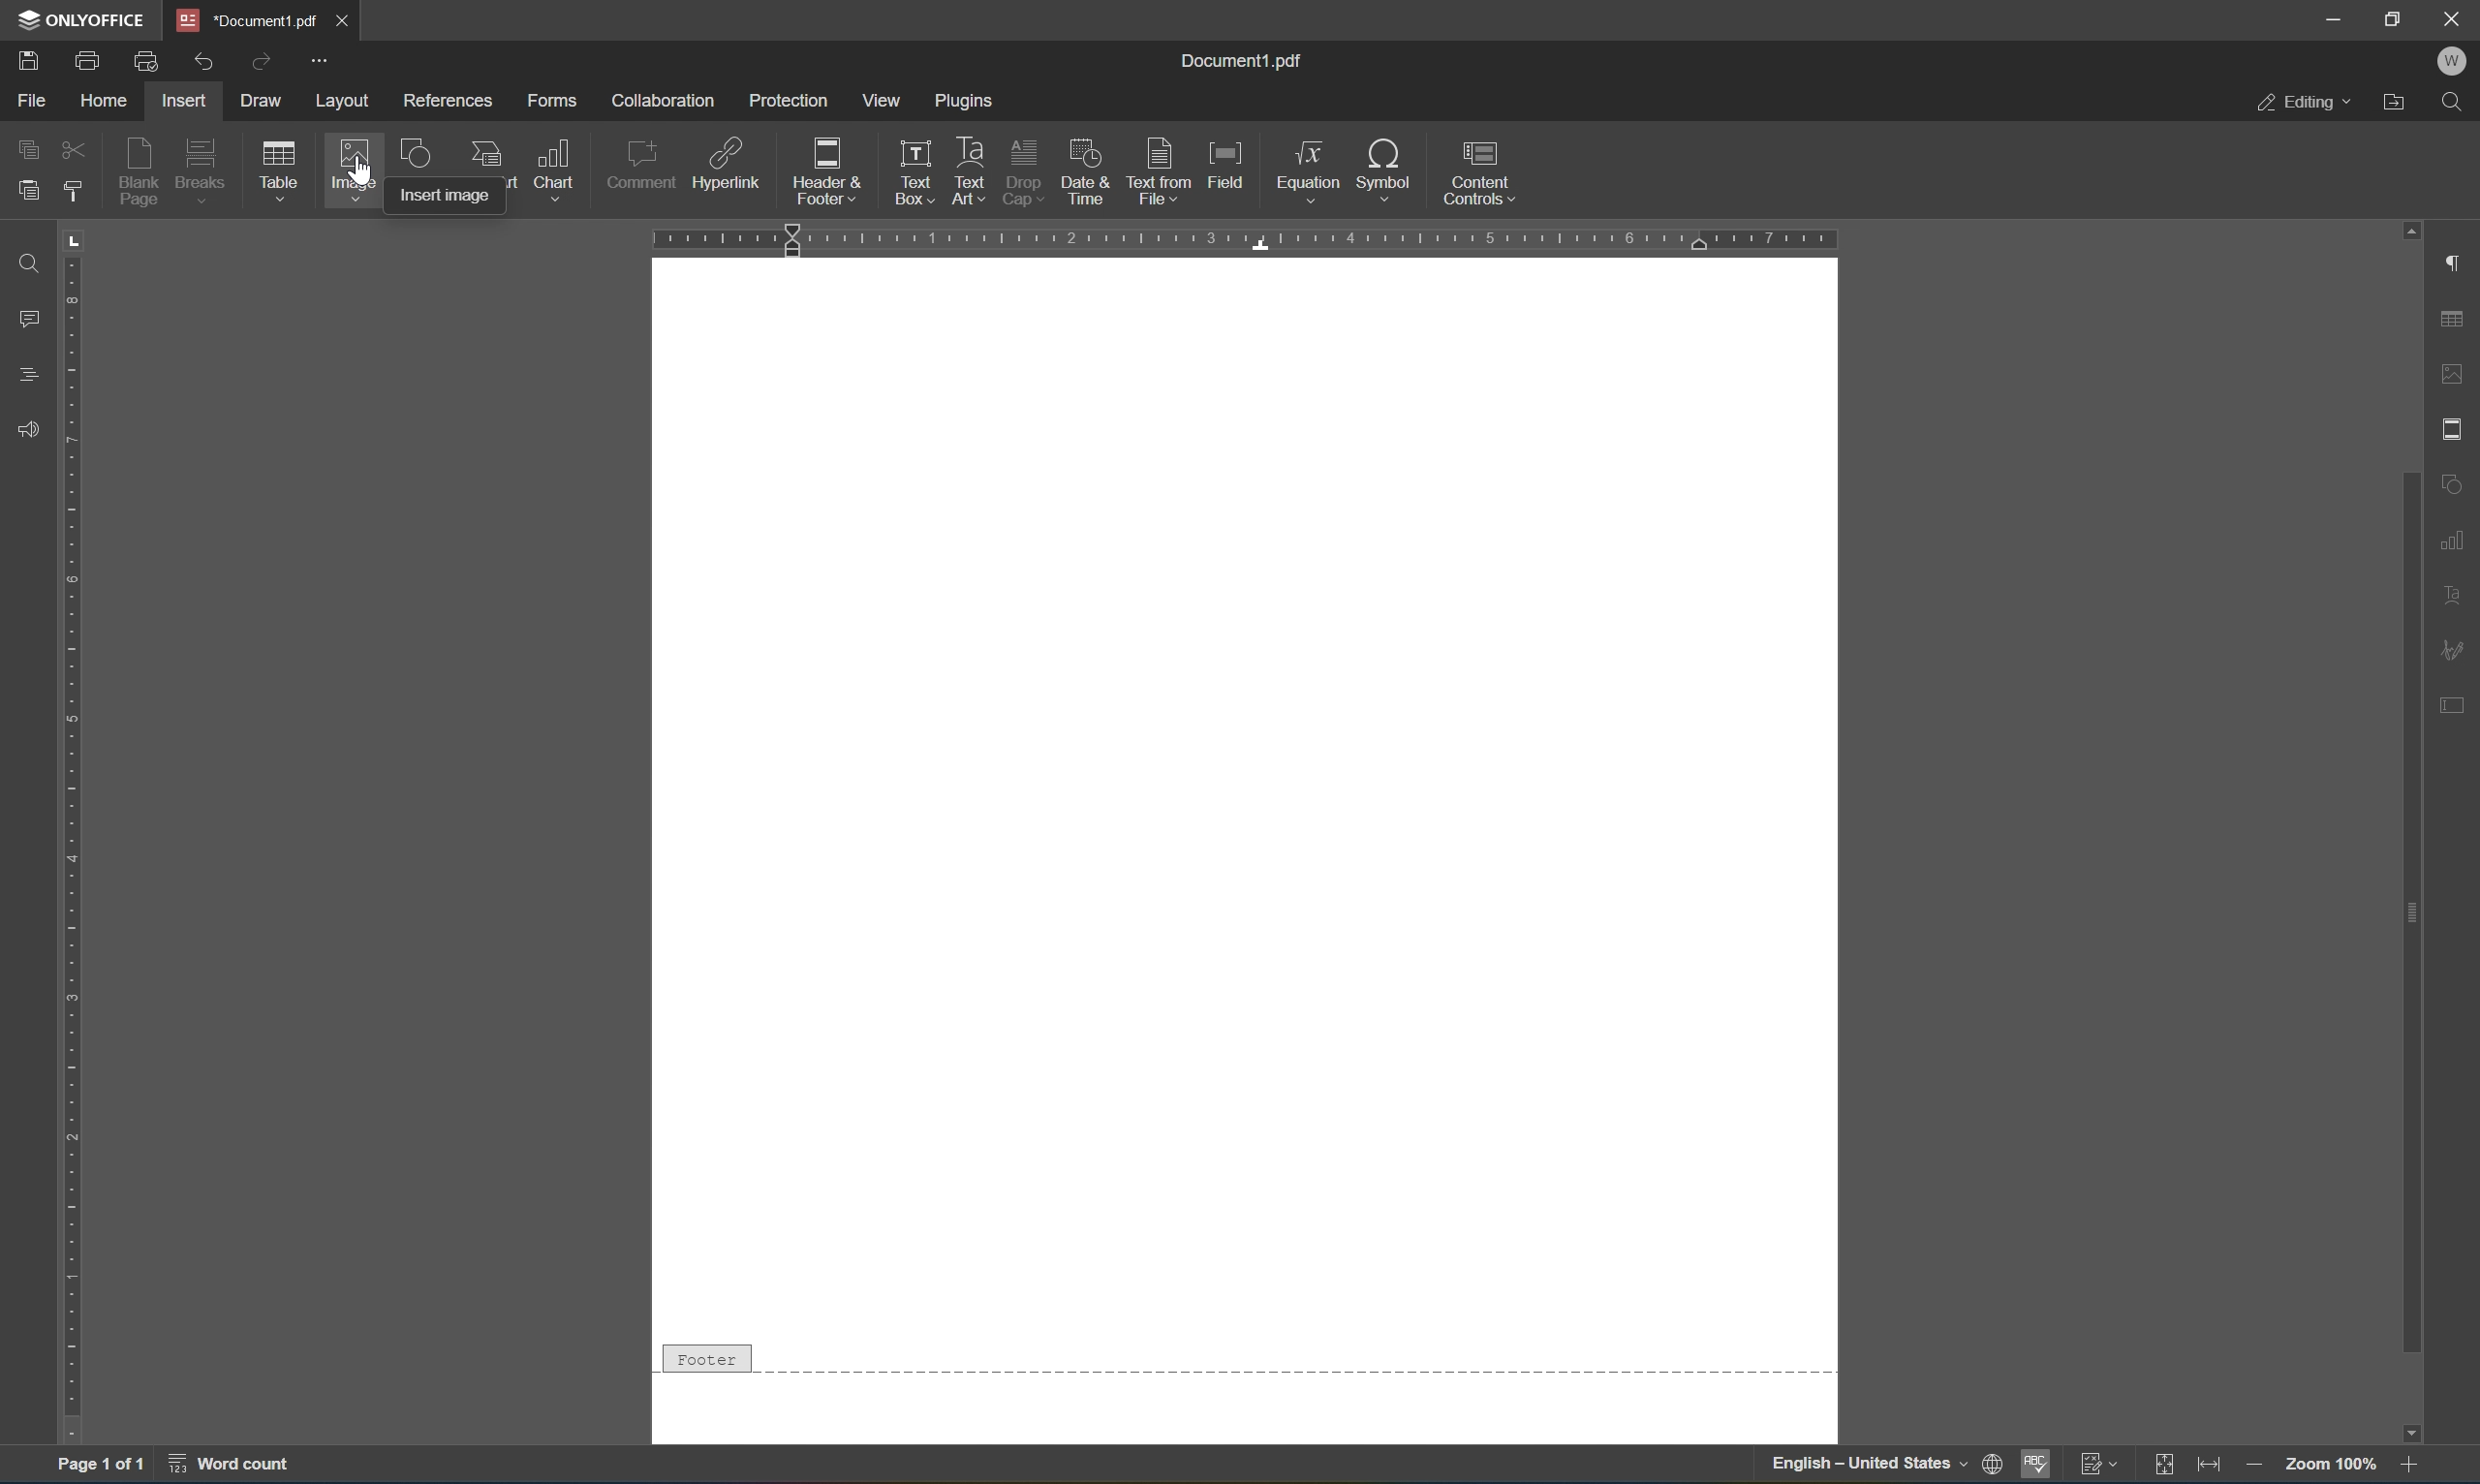 This screenshot has height=1484, width=2480. Describe the element at coordinates (969, 149) in the screenshot. I see `text art` at that location.